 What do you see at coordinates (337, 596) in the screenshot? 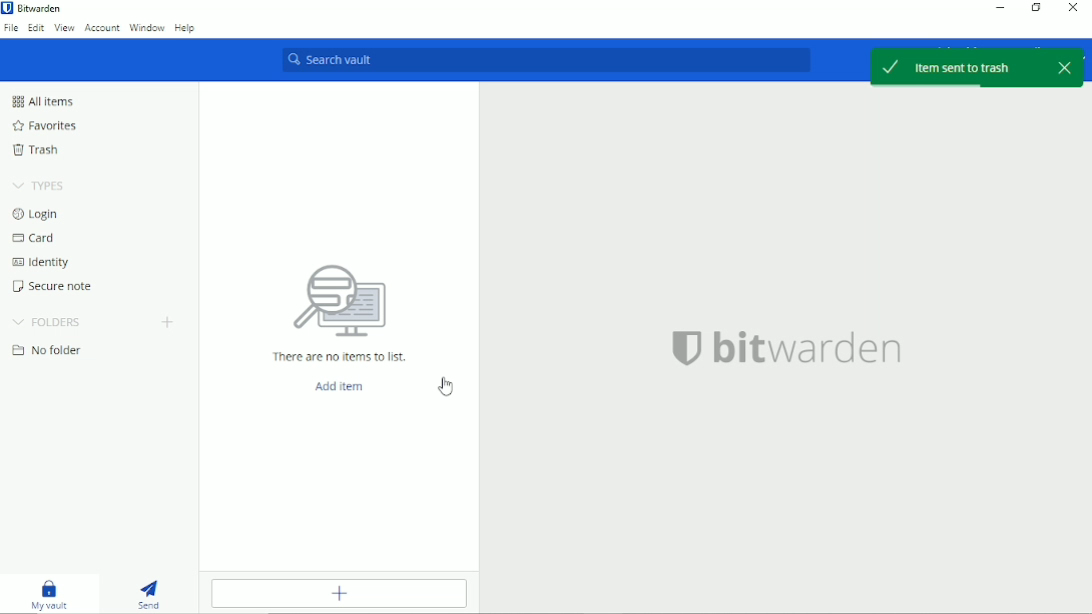
I see `Add item` at bounding box center [337, 596].